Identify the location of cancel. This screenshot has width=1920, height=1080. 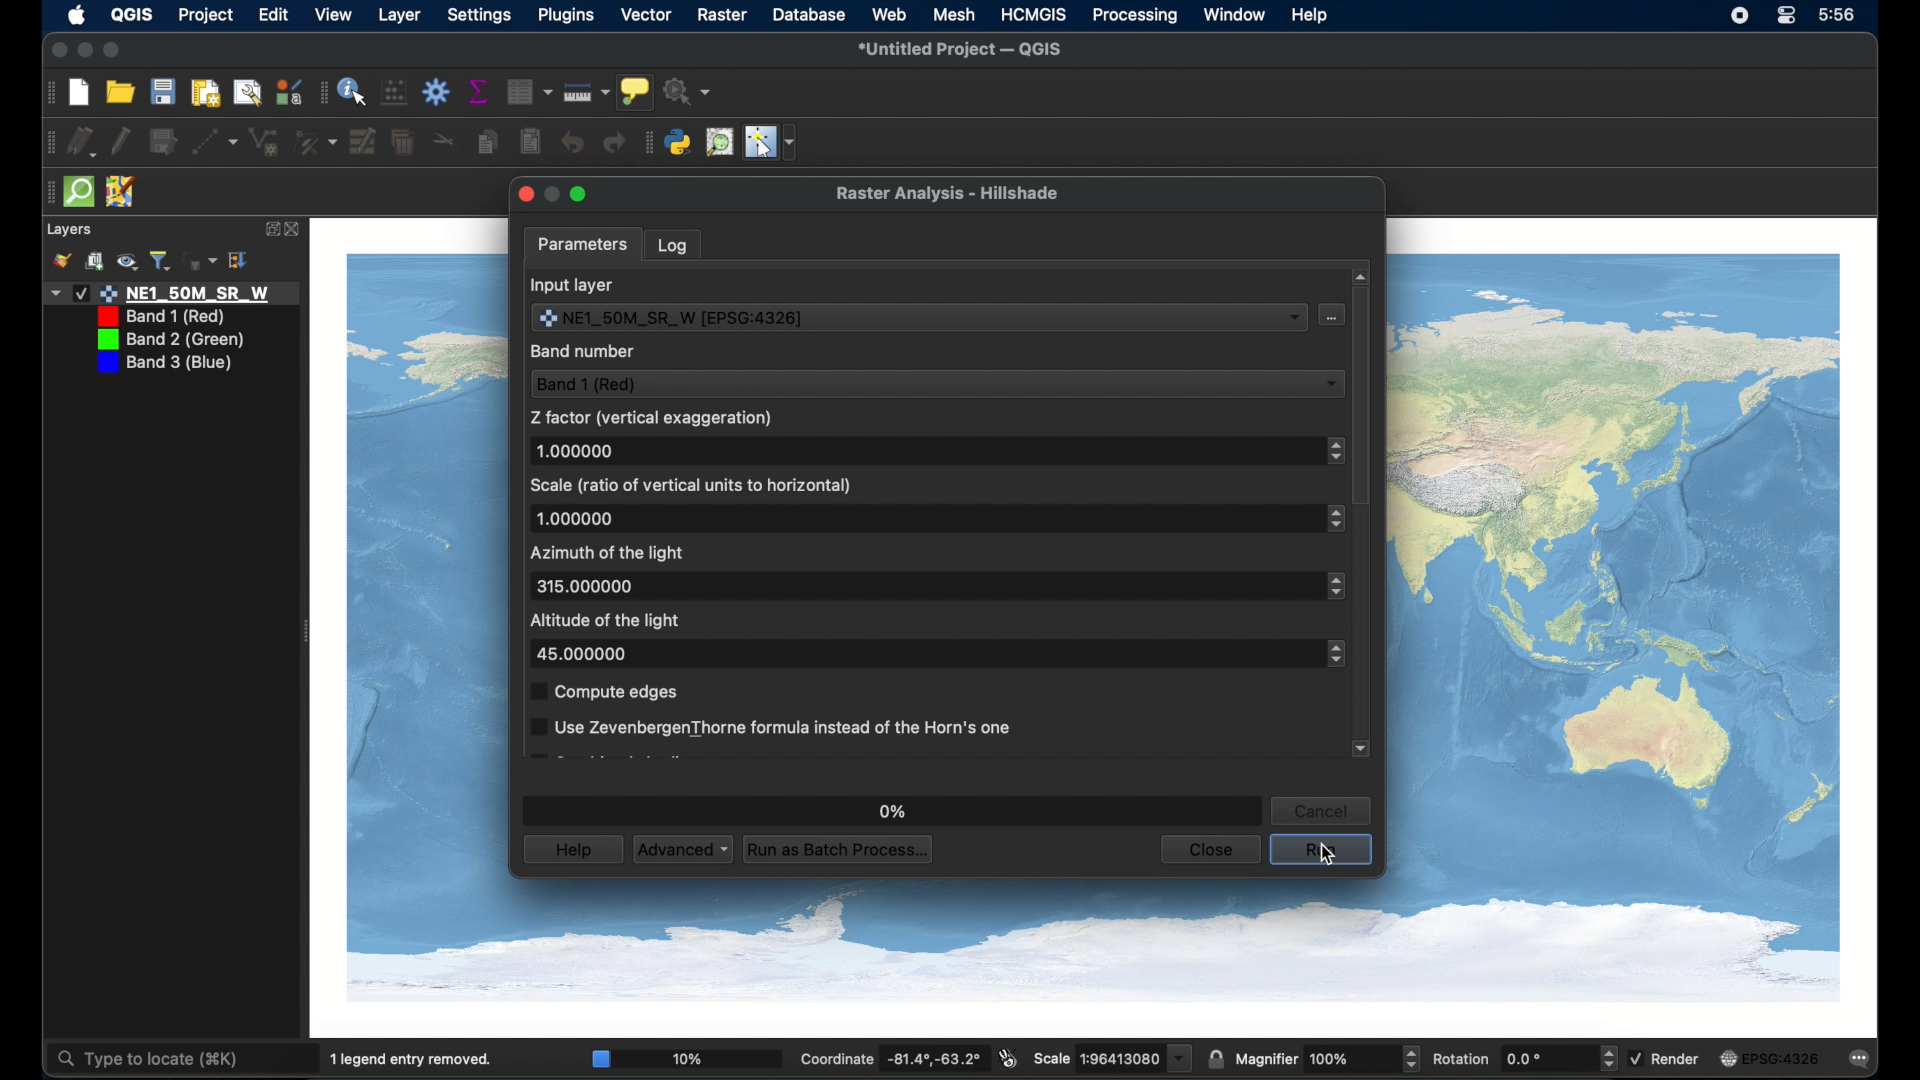
(1321, 811).